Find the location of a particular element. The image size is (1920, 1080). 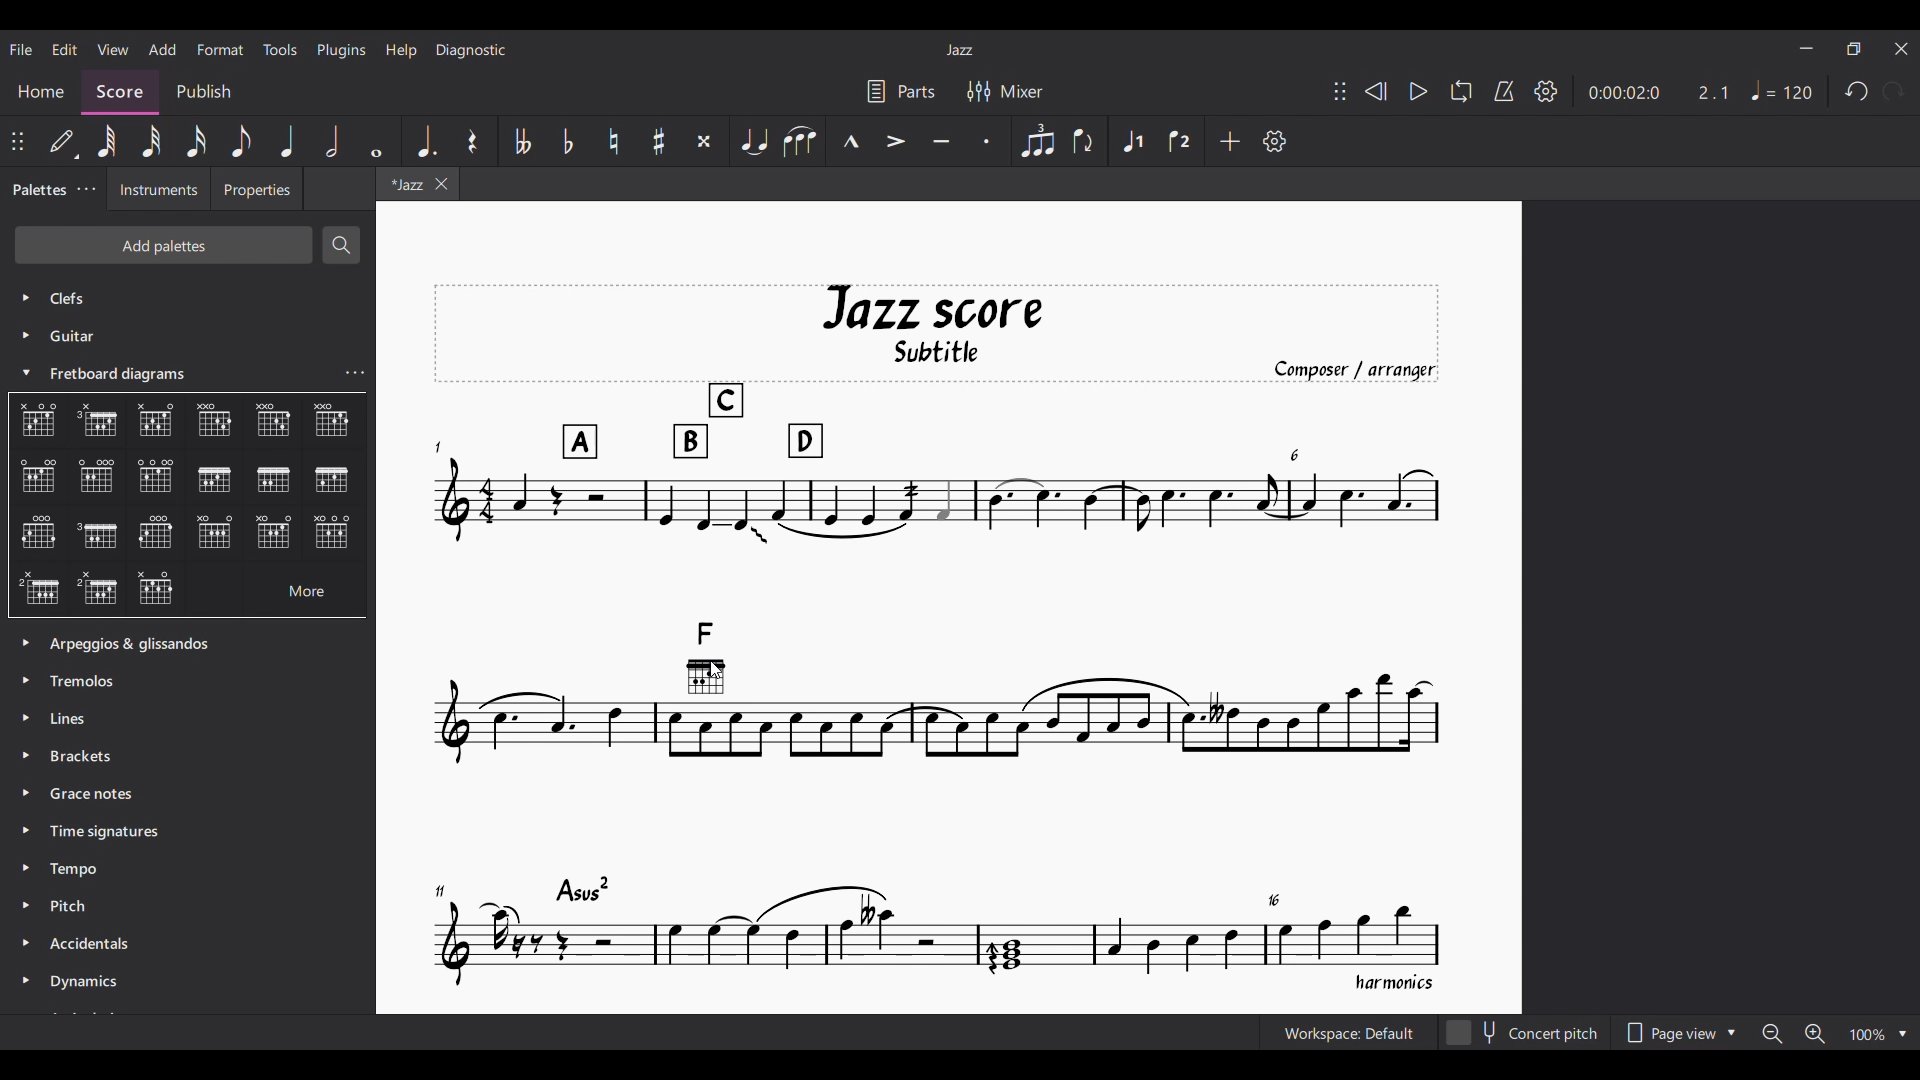

Show in smaller tab is located at coordinates (1854, 49).